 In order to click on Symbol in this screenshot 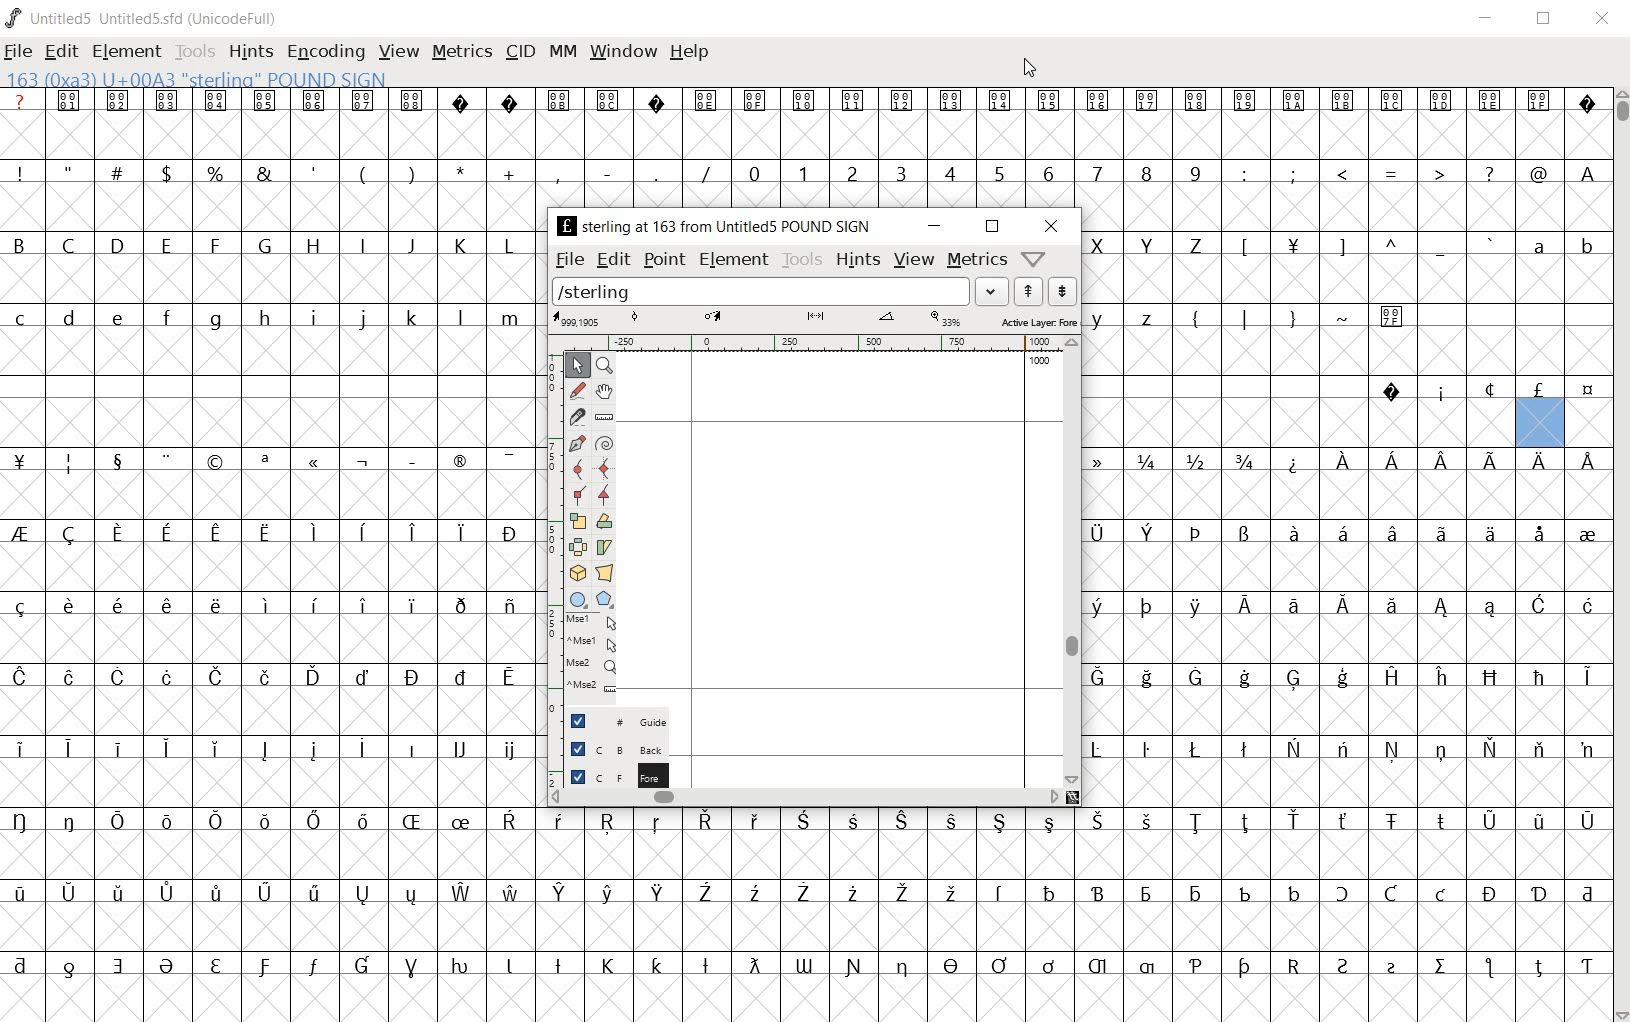, I will do `click(1003, 101)`.